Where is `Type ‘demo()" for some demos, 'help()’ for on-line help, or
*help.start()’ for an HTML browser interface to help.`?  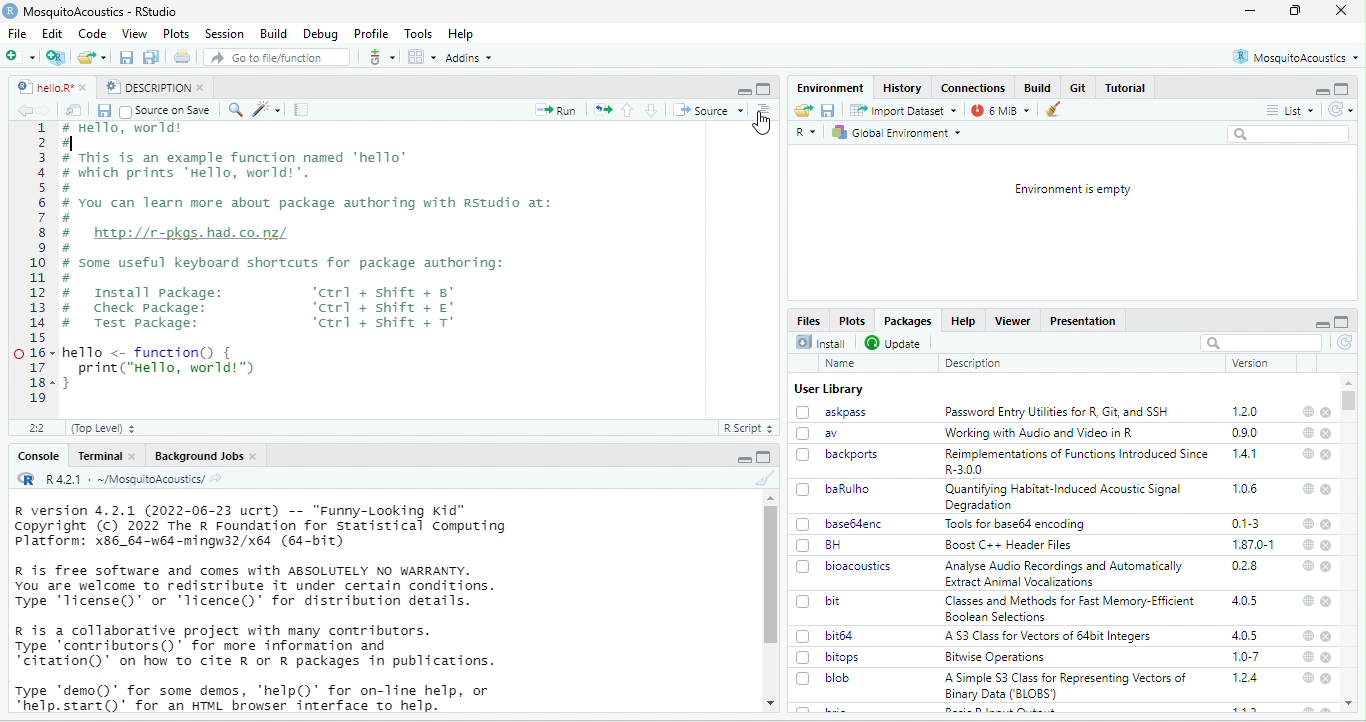
Type ‘demo()" for some demos, 'help()’ for on-line help, or
*help.start()’ for an HTML browser interface to help. is located at coordinates (256, 697).